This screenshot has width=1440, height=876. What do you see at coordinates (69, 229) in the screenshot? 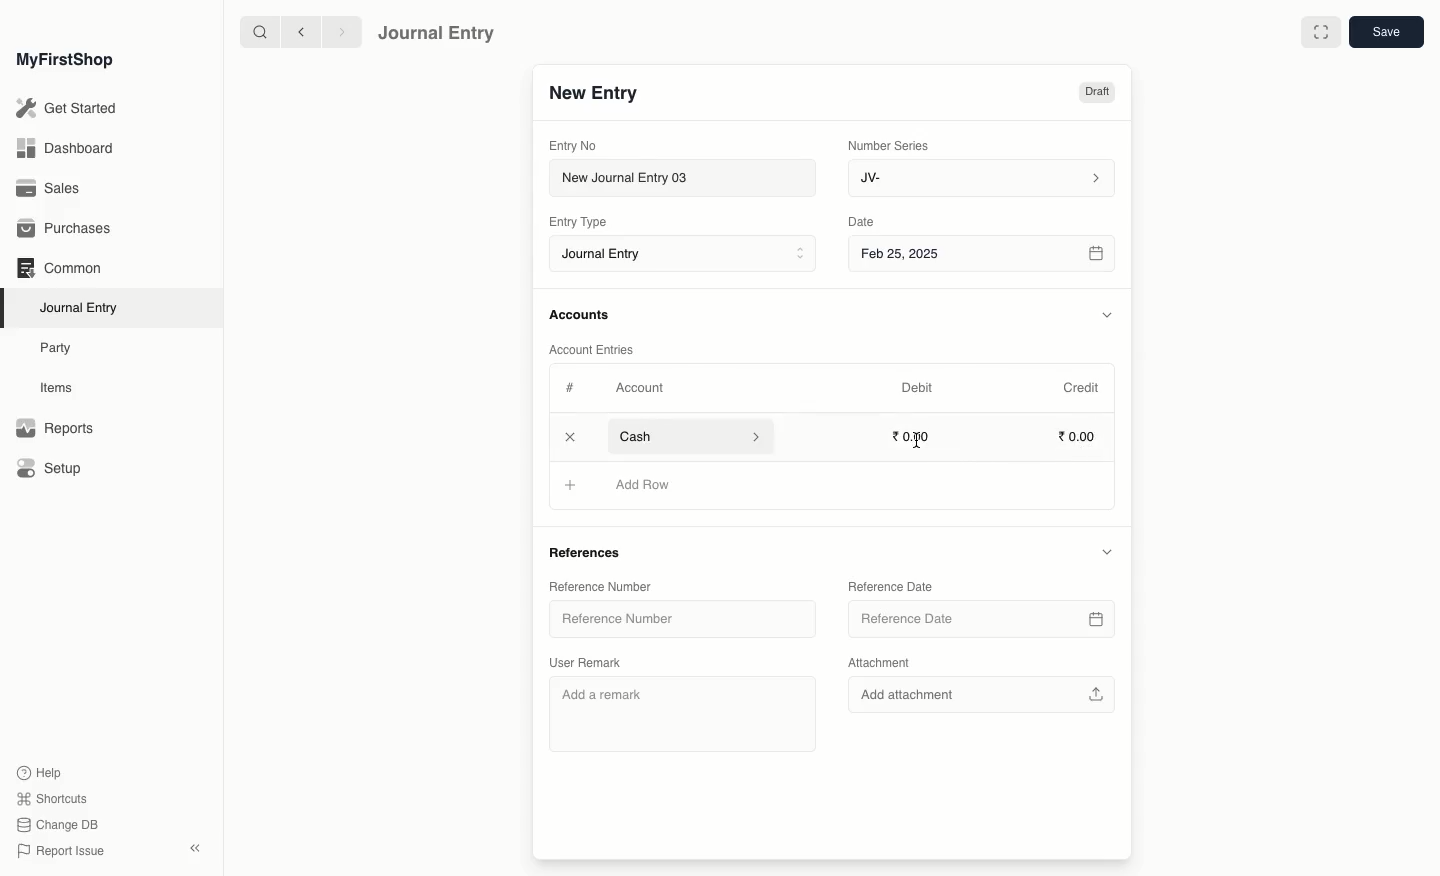
I see `Purchases` at bounding box center [69, 229].